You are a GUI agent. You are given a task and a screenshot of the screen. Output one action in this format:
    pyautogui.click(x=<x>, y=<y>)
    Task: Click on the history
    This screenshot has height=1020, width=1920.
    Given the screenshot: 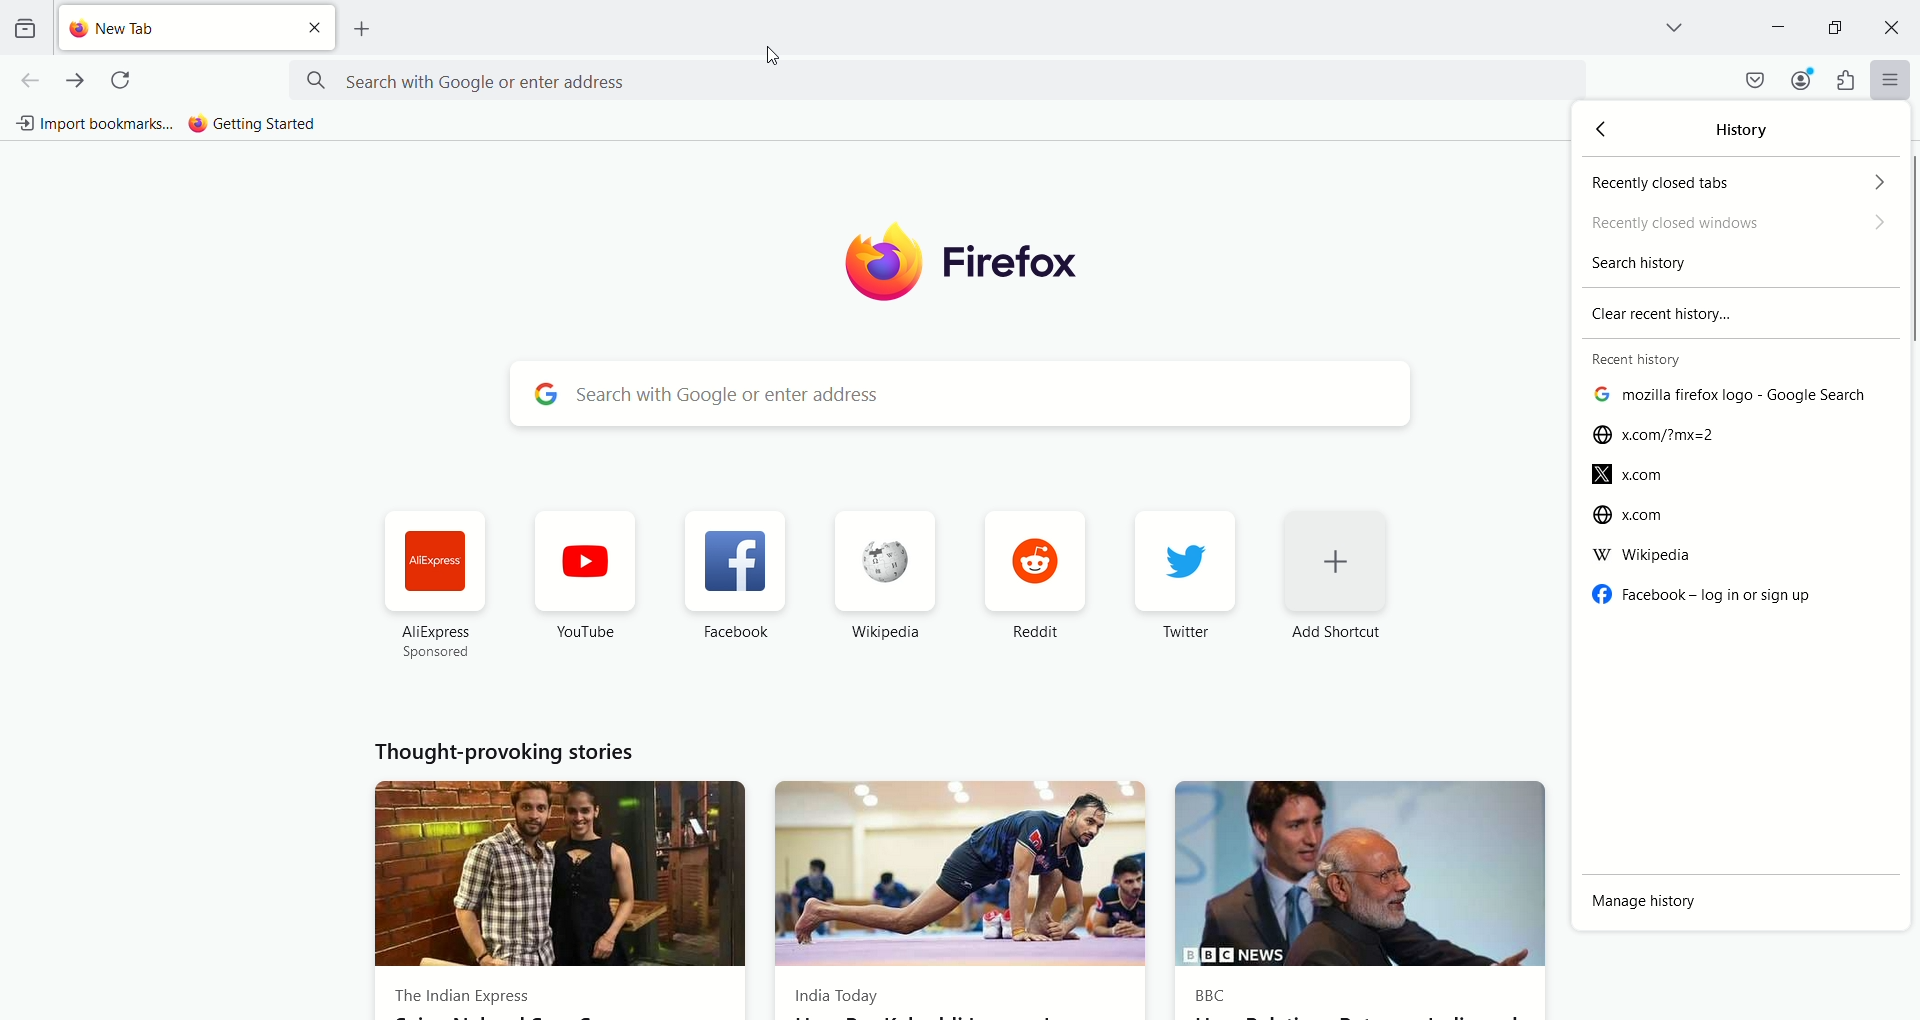 What is the action you would take?
    pyautogui.click(x=1742, y=136)
    